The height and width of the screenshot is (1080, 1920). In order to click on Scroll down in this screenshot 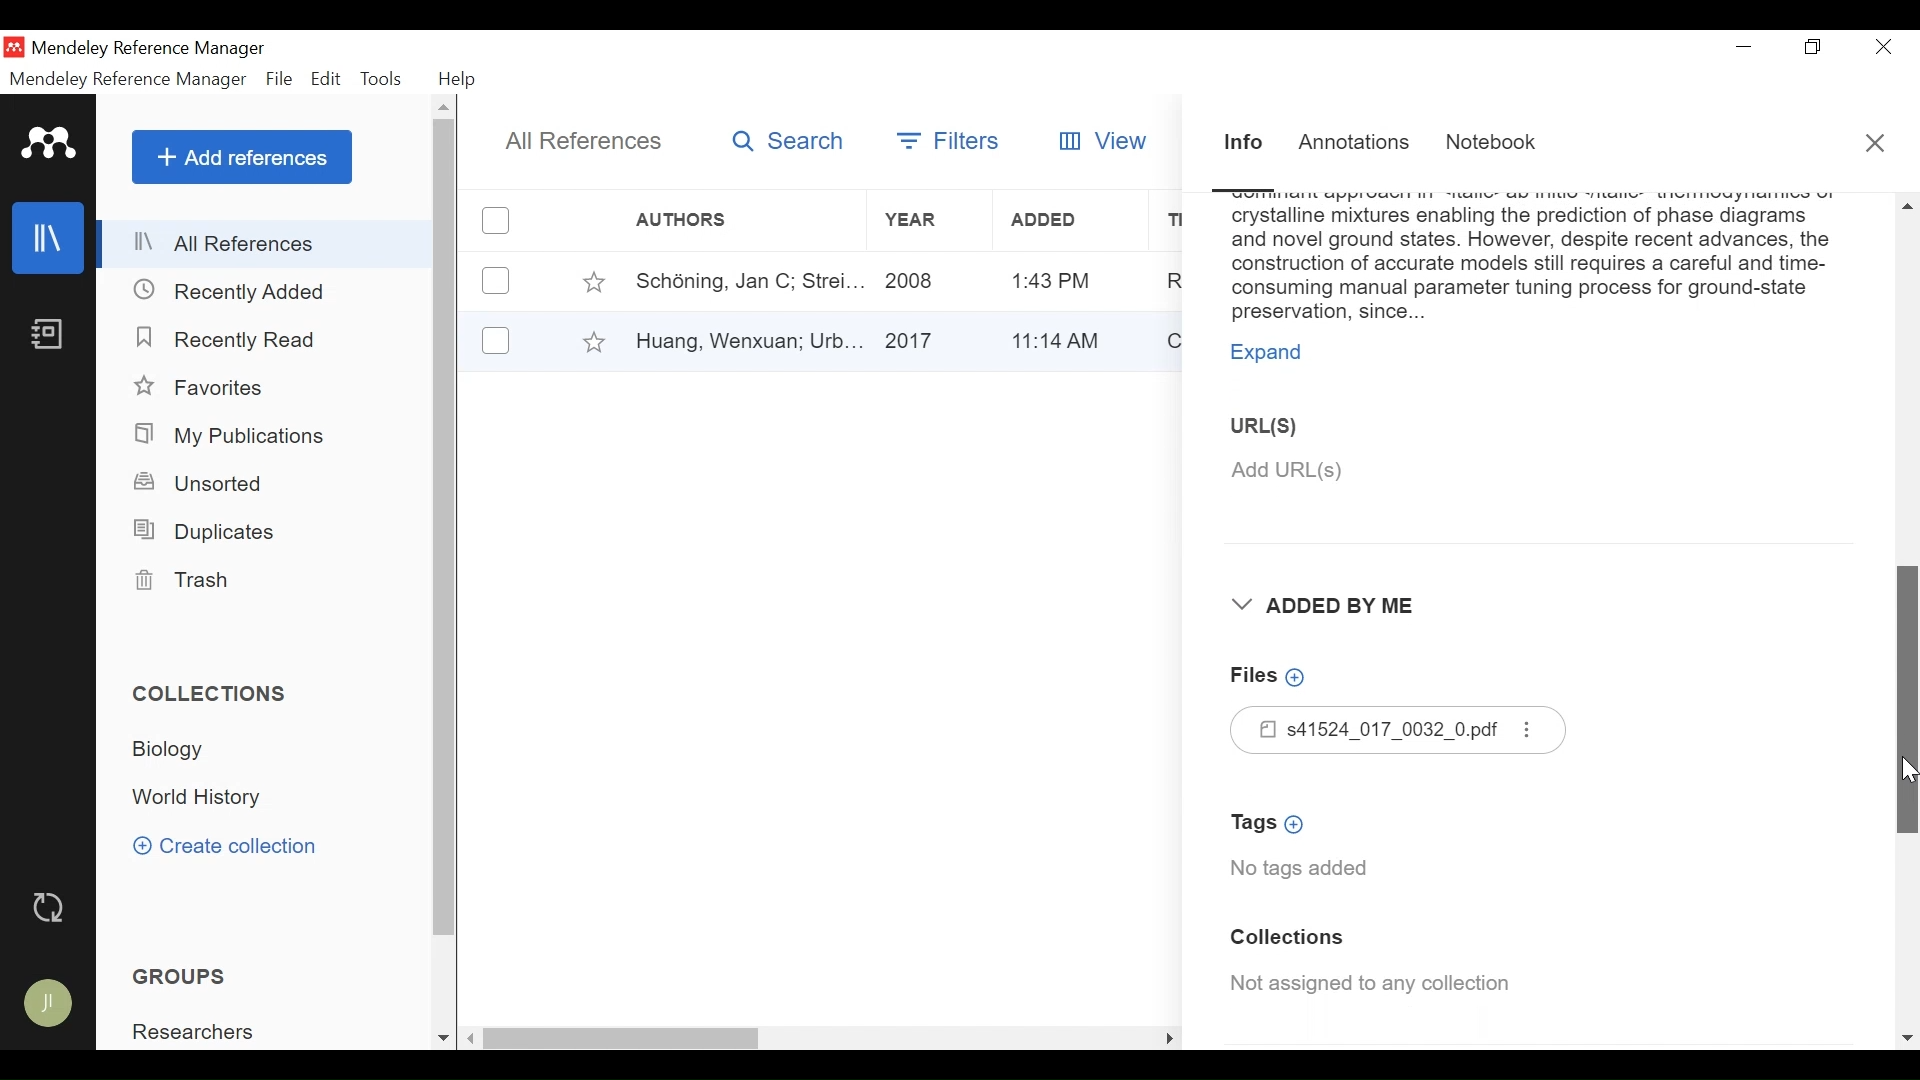, I will do `click(1908, 1040)`.